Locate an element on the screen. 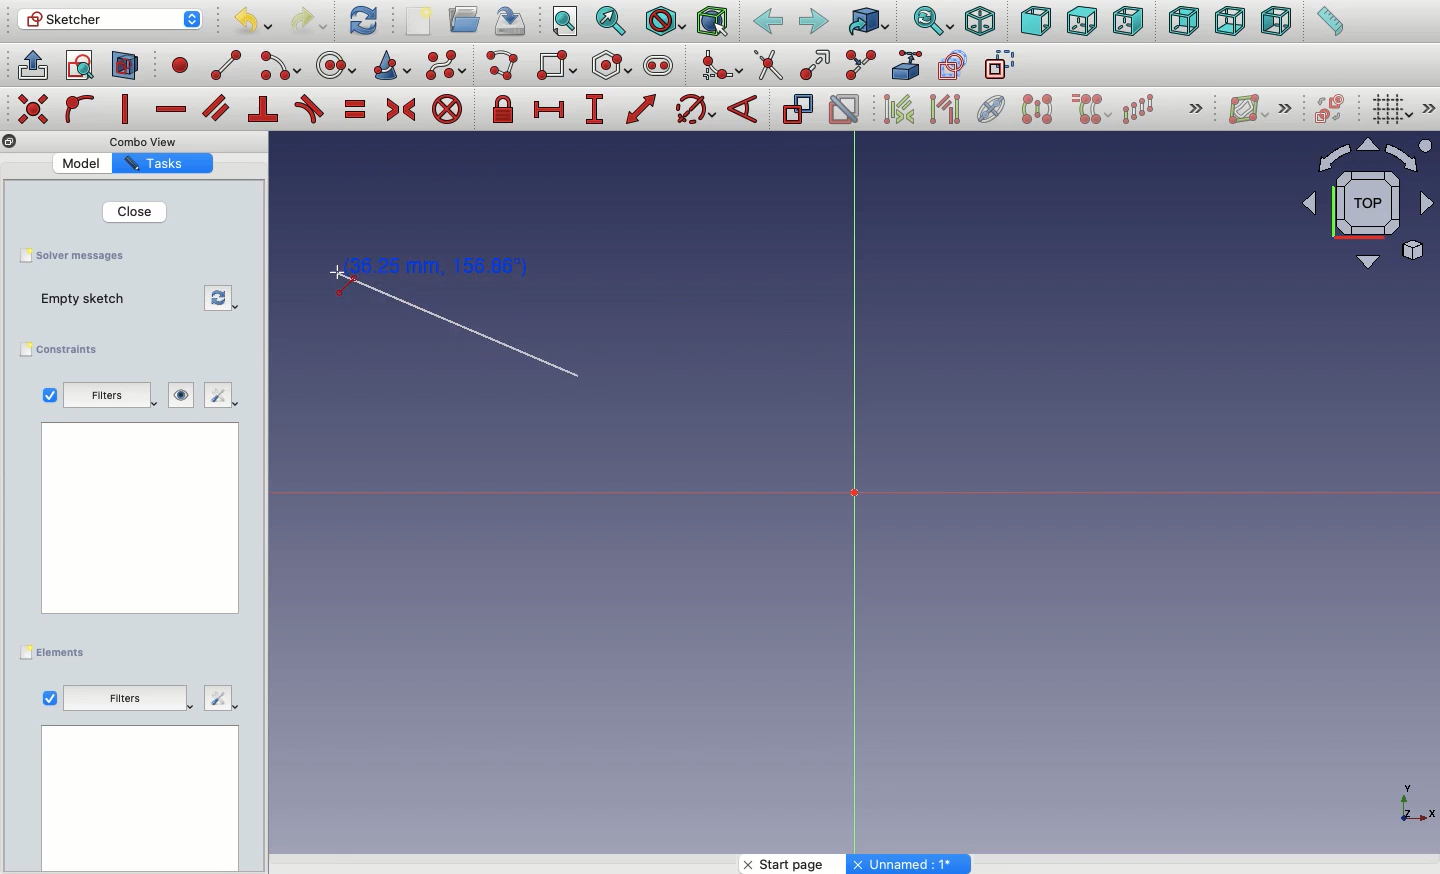  Front is located at coordinates (1035, 21).